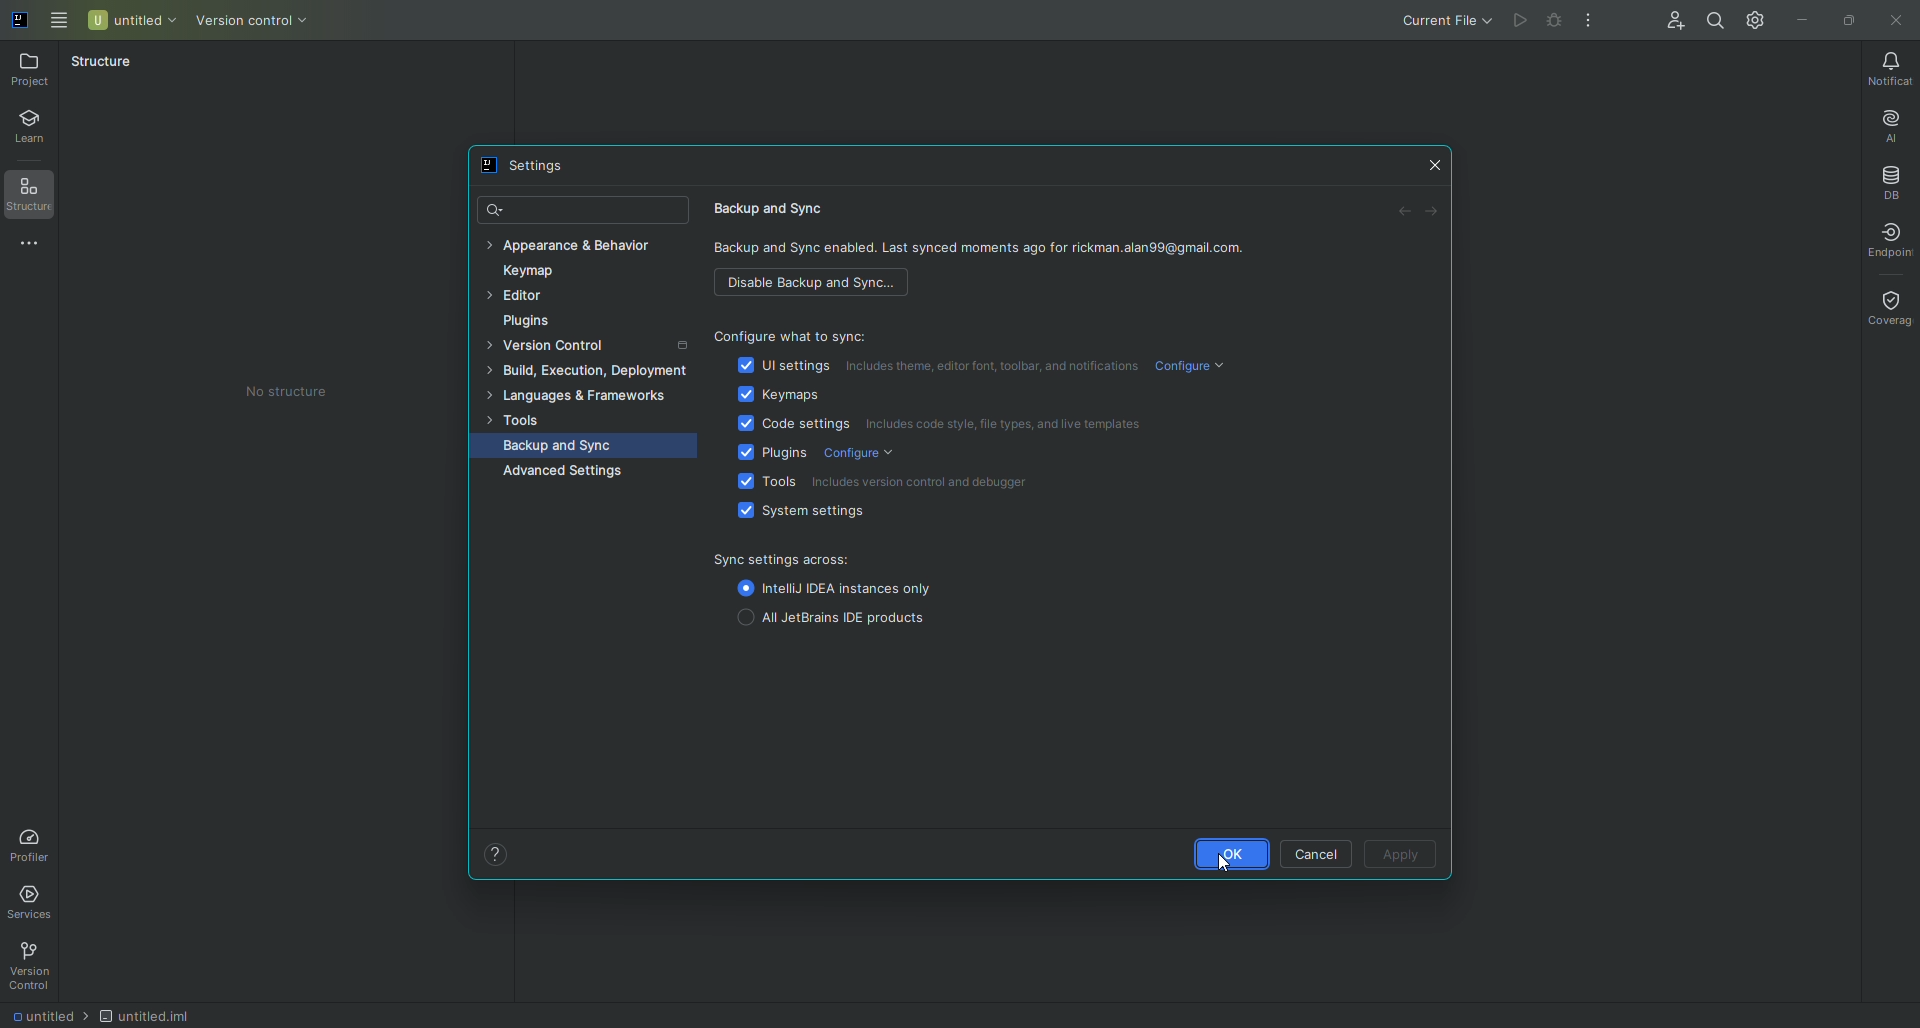 This screenshot has height=1028, width=1920. I want to click on Settings, so click(528, 168).